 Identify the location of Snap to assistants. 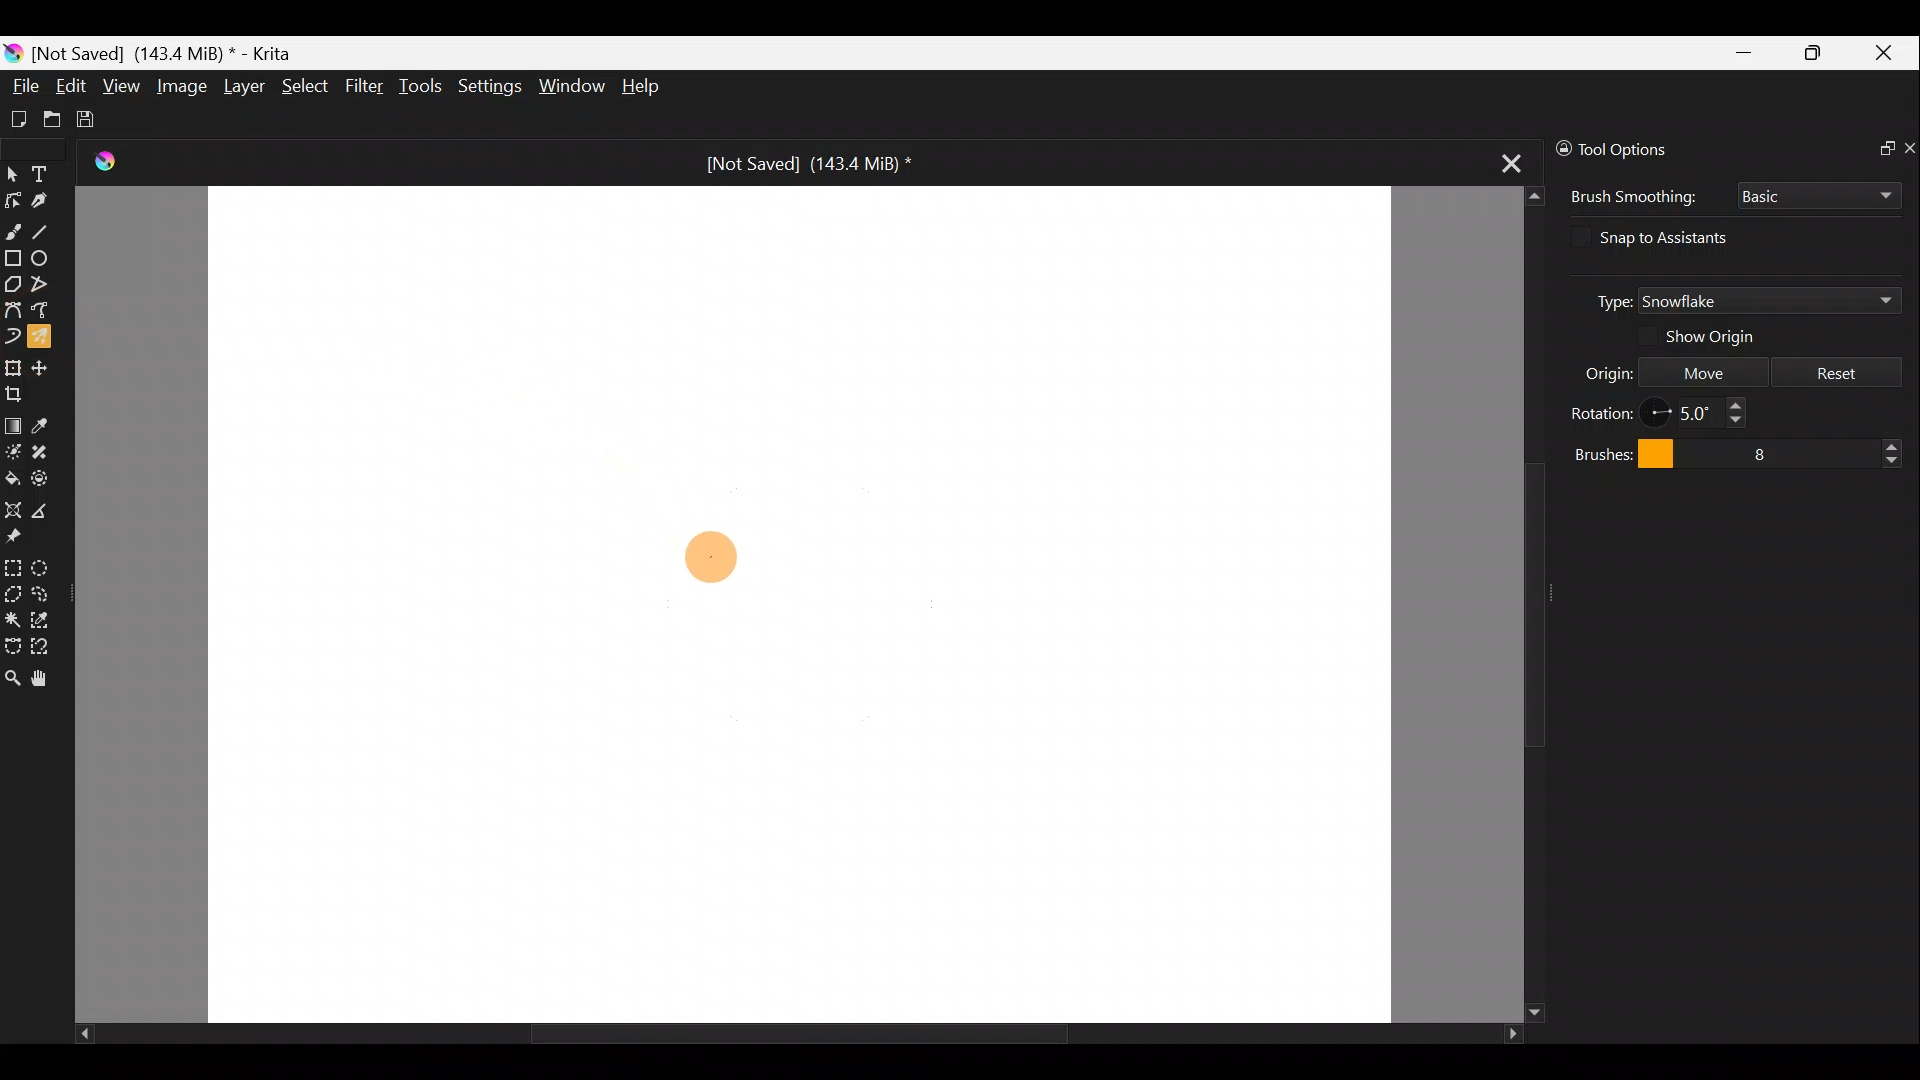
(1681, 237).